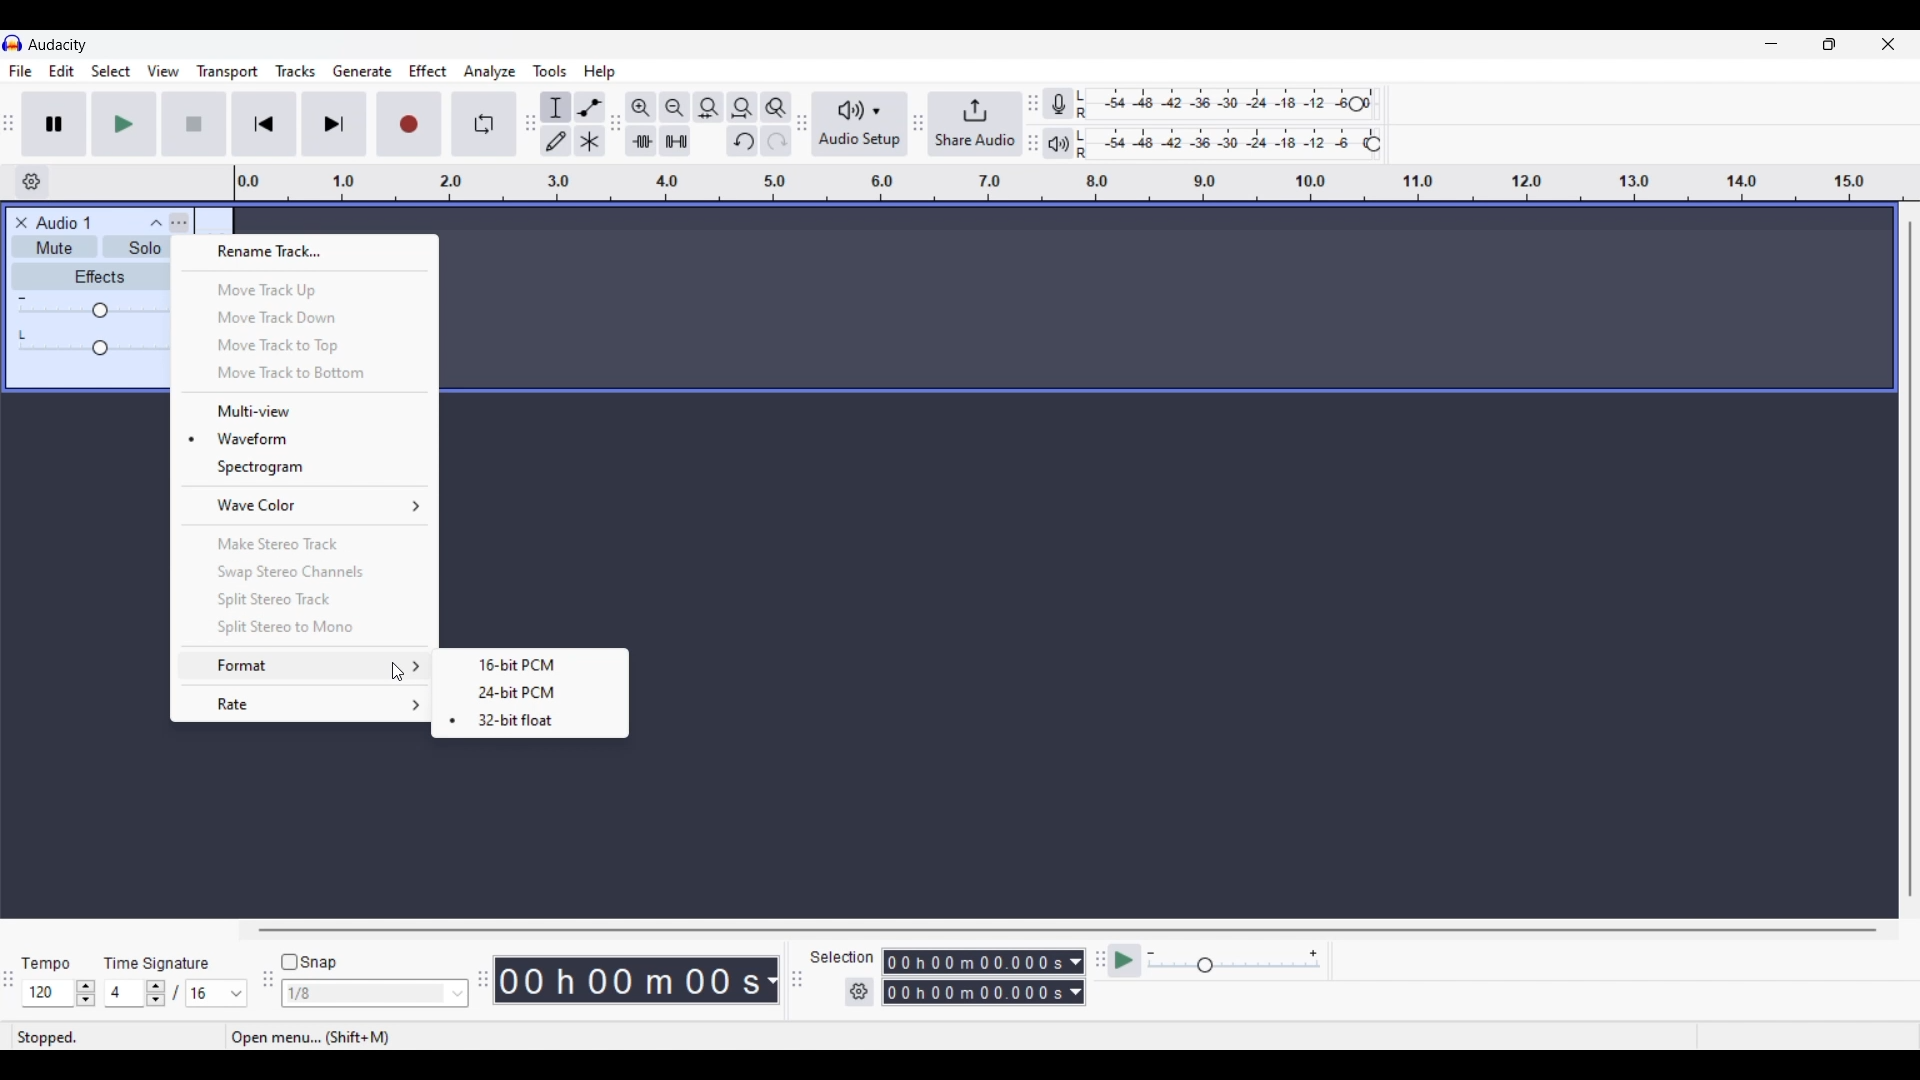  What do you see at coordinates (228, 71) in the screenshot?
I see `Transport menu` at bounding box center [228, 71].